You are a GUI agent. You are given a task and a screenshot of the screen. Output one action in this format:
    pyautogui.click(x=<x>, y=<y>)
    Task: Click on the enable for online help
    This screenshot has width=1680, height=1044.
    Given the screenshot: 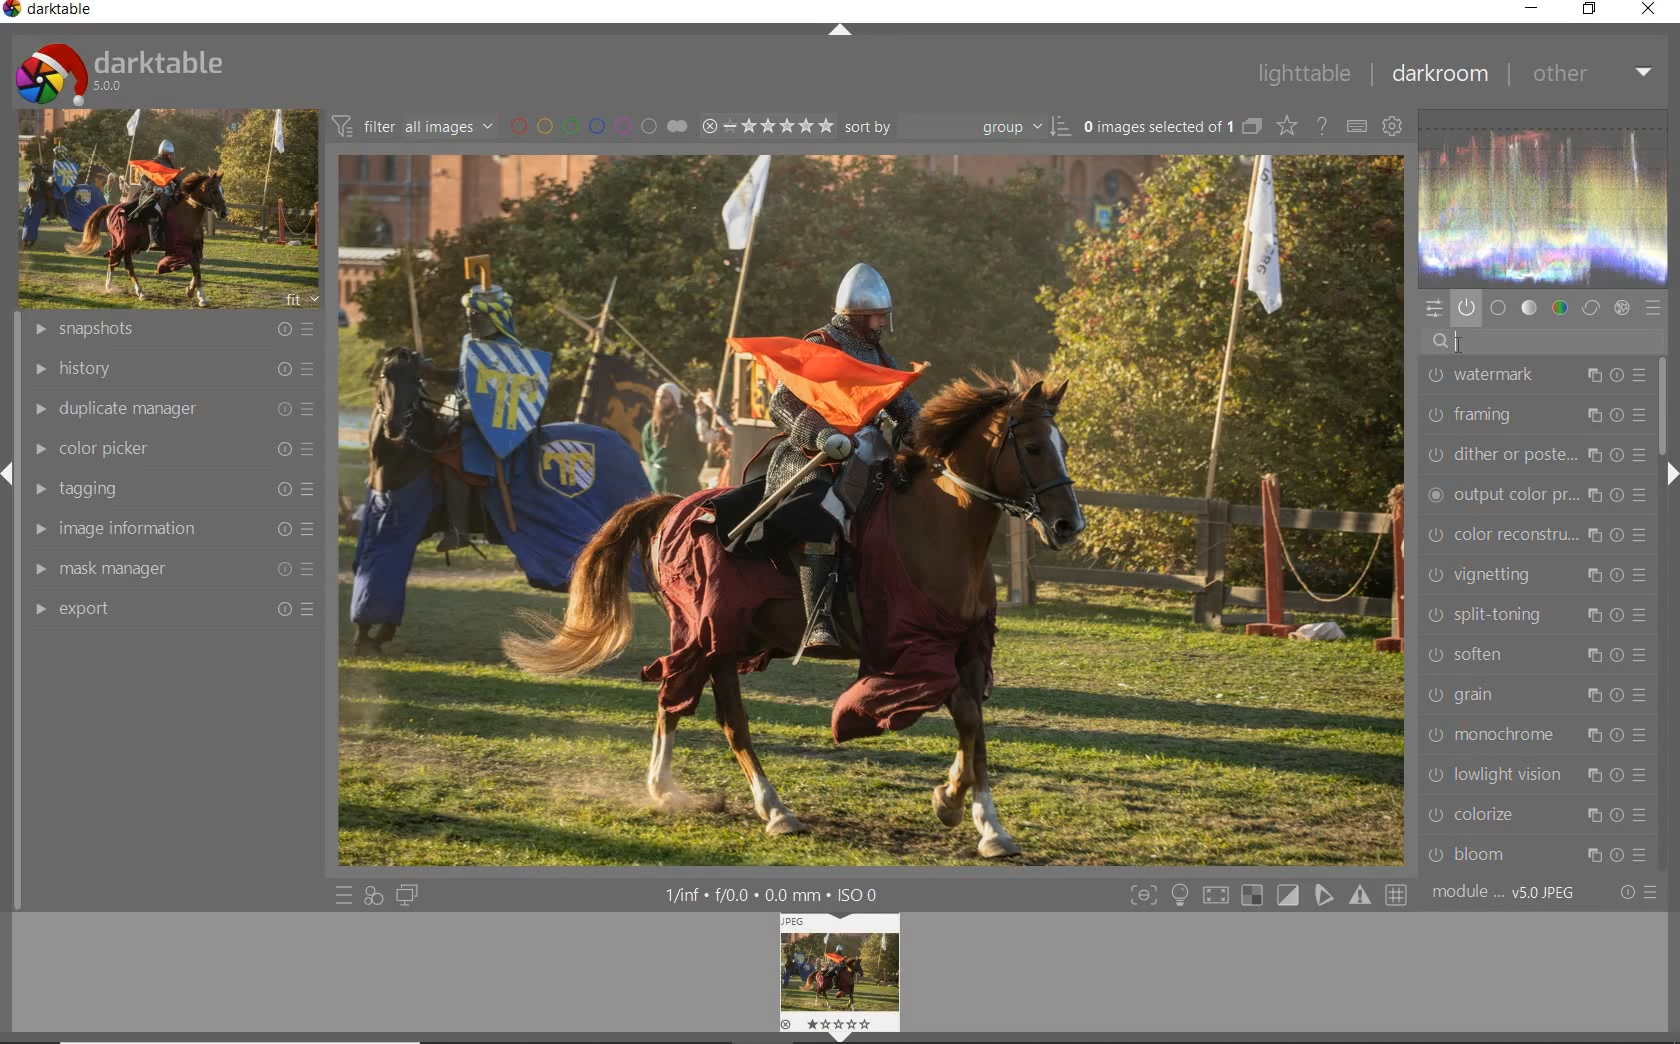 What is the action you would take?
    pyautogui.click(x=1322, y=125)
    